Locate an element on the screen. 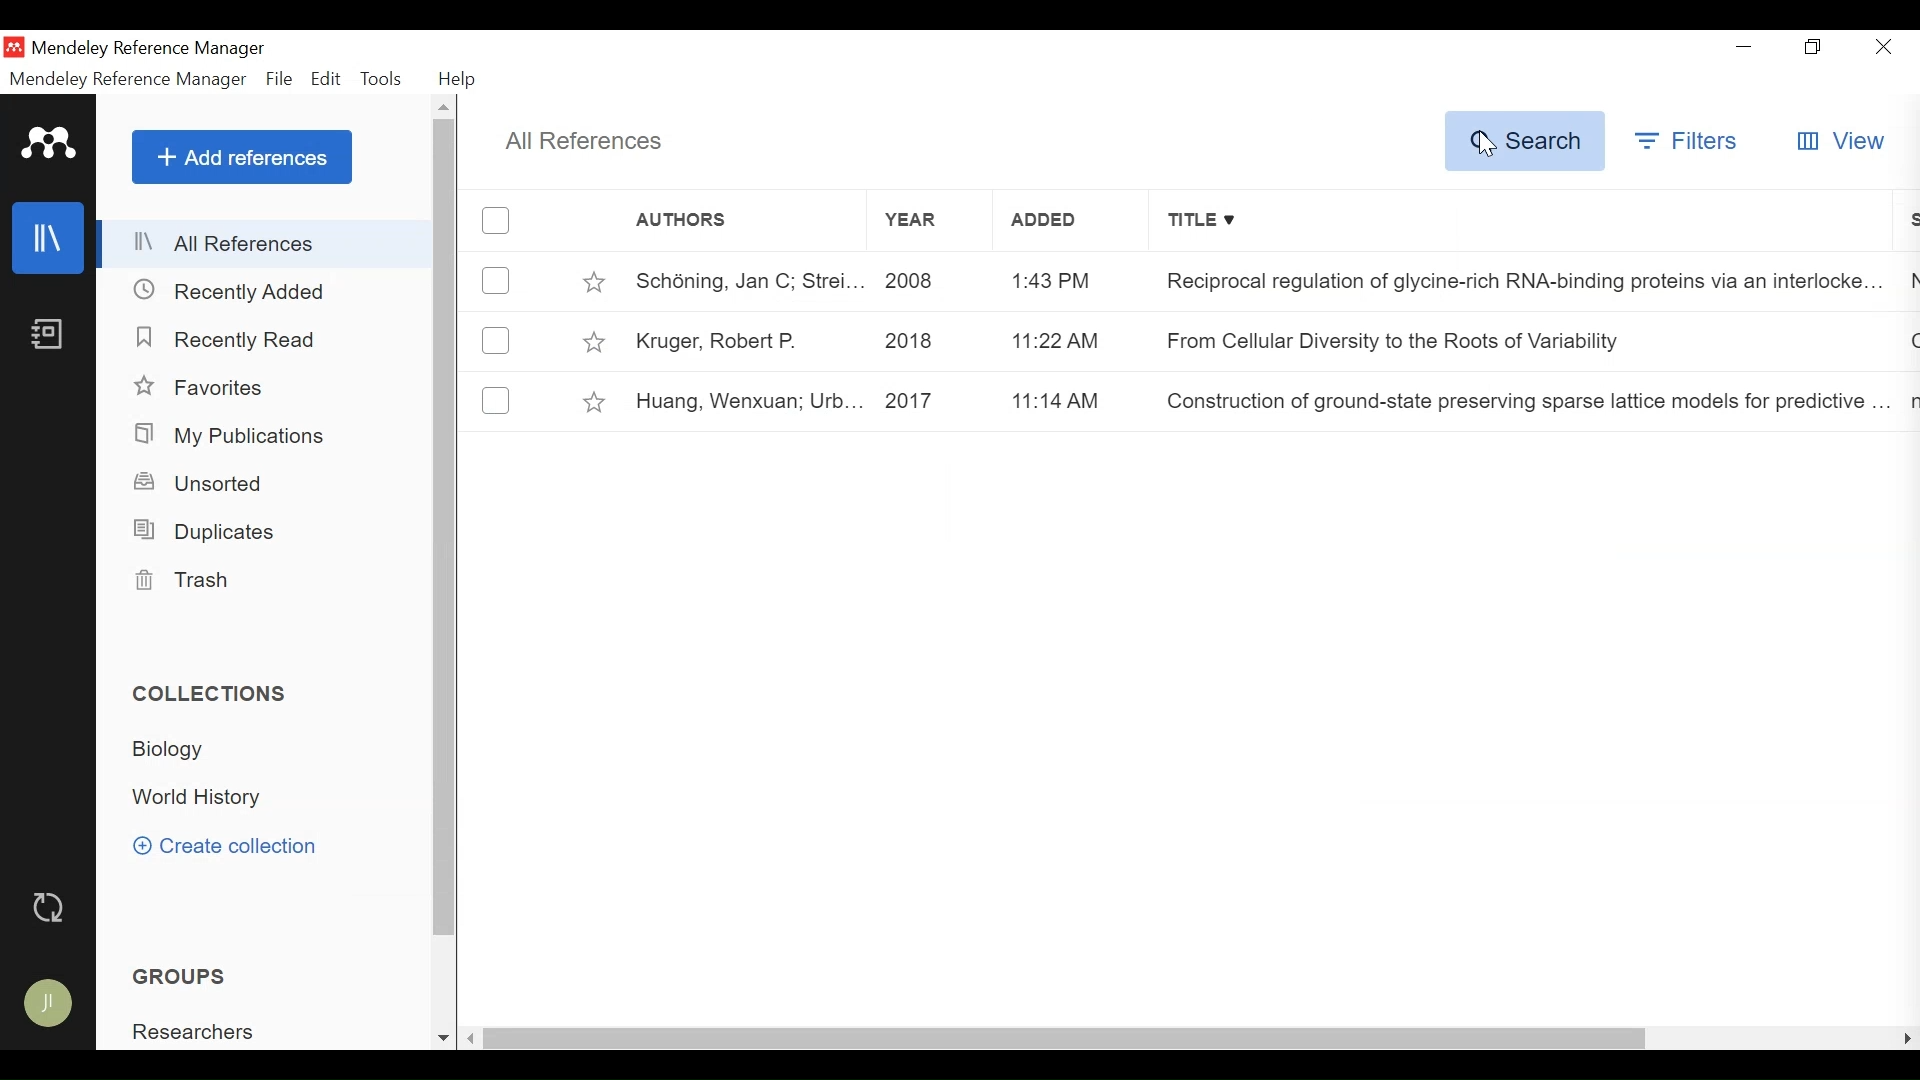 The width and height of the screenshot is (1920, 1080). (un)select is located at coordinates (497, 280).